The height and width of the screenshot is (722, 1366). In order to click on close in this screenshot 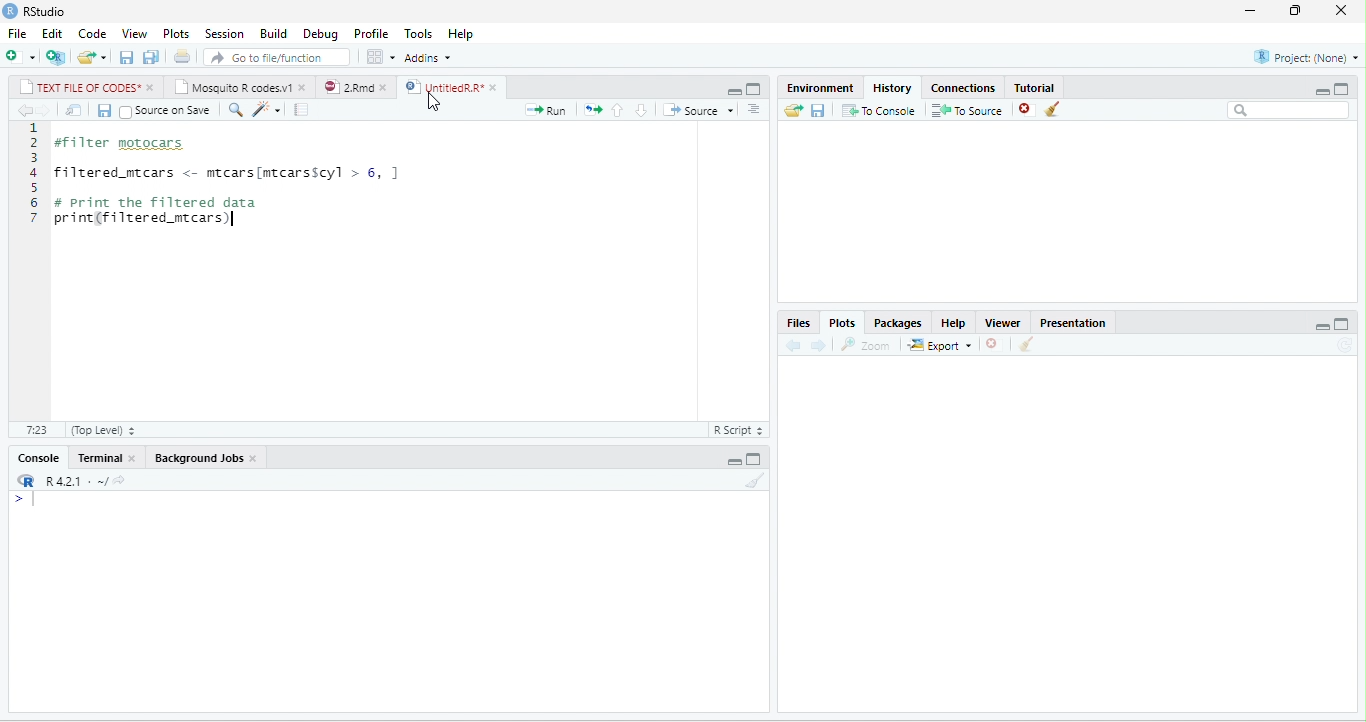, I will do `click(496, 88)`.